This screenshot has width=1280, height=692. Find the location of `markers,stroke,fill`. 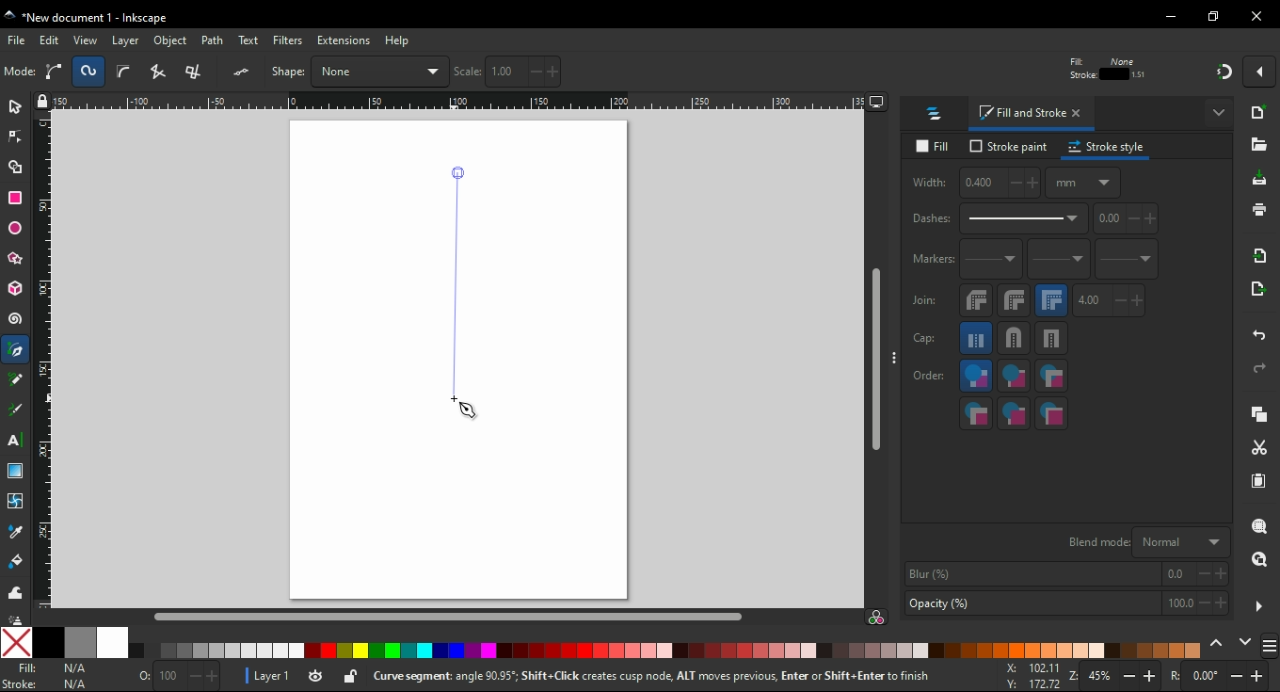

markers,stroke,fill is located at coordinates (1052, 414).